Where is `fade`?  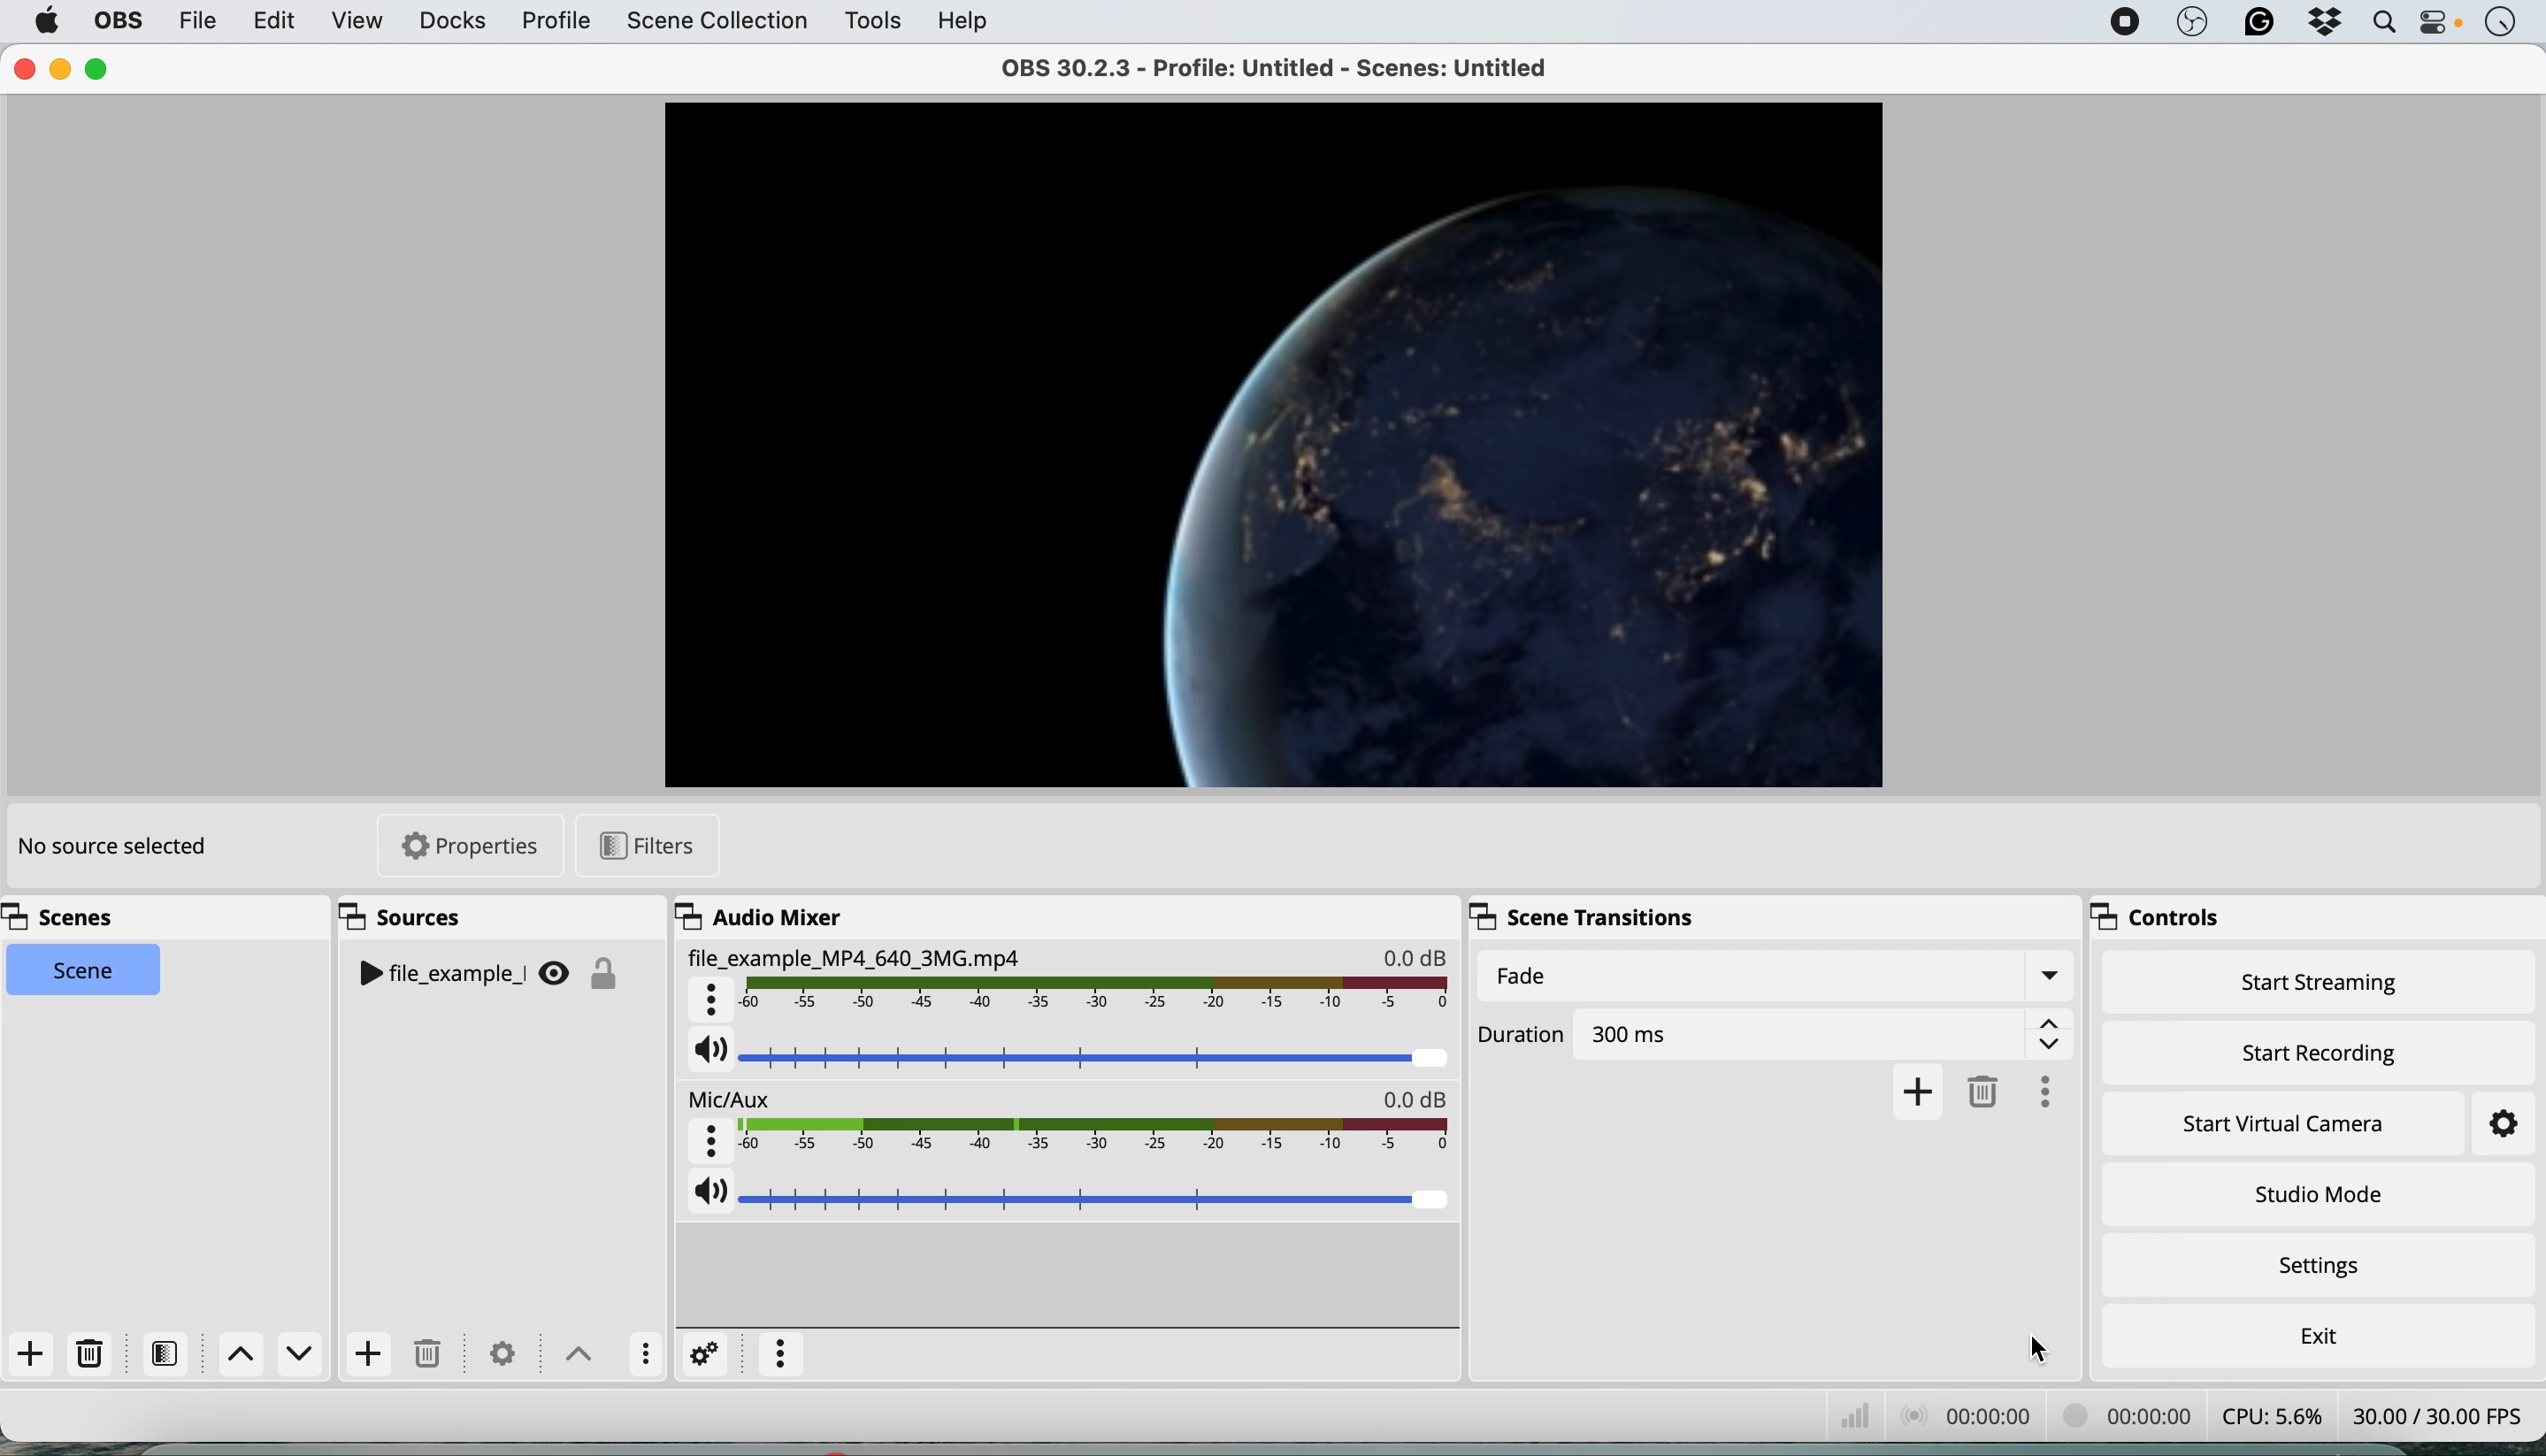
fade is located at coordinates (1773, 977).